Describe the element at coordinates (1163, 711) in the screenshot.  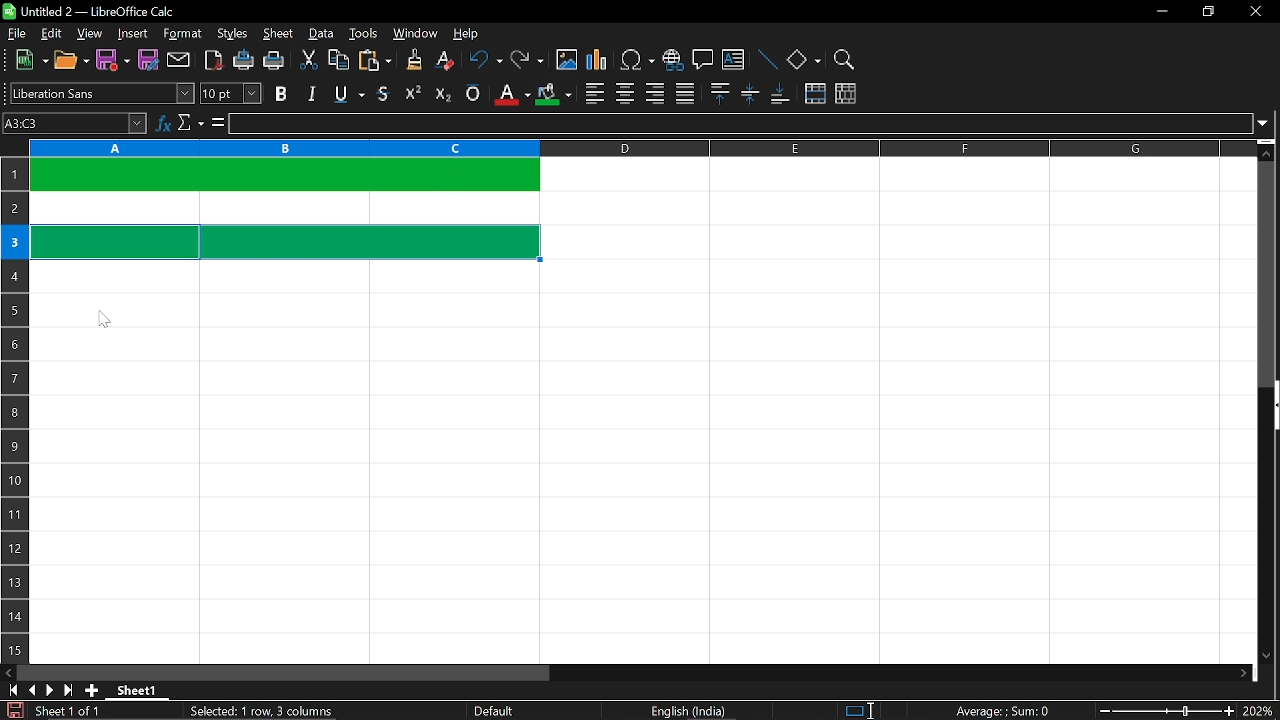
I see `change zoom` at that location.